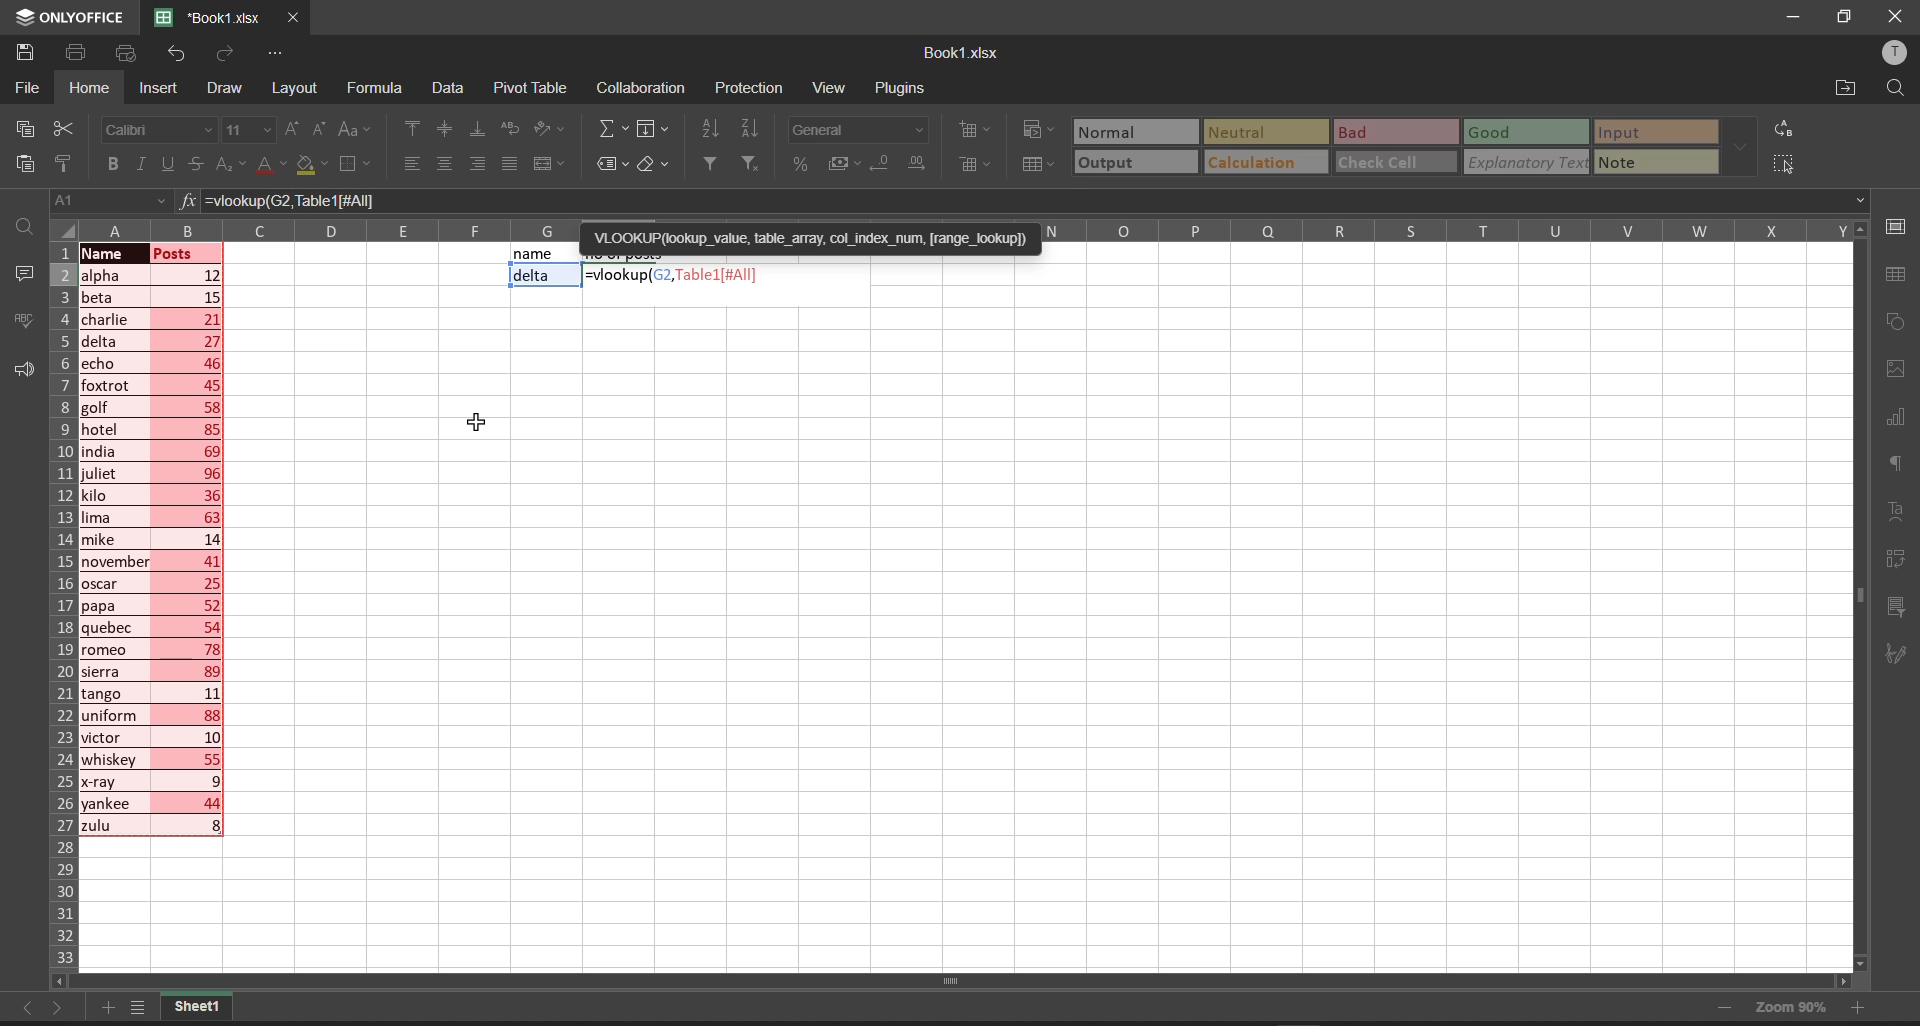 Image resolution: width=1920 pixels, height=1026 pixels. I want to click on maximize, so click(1848, 18).